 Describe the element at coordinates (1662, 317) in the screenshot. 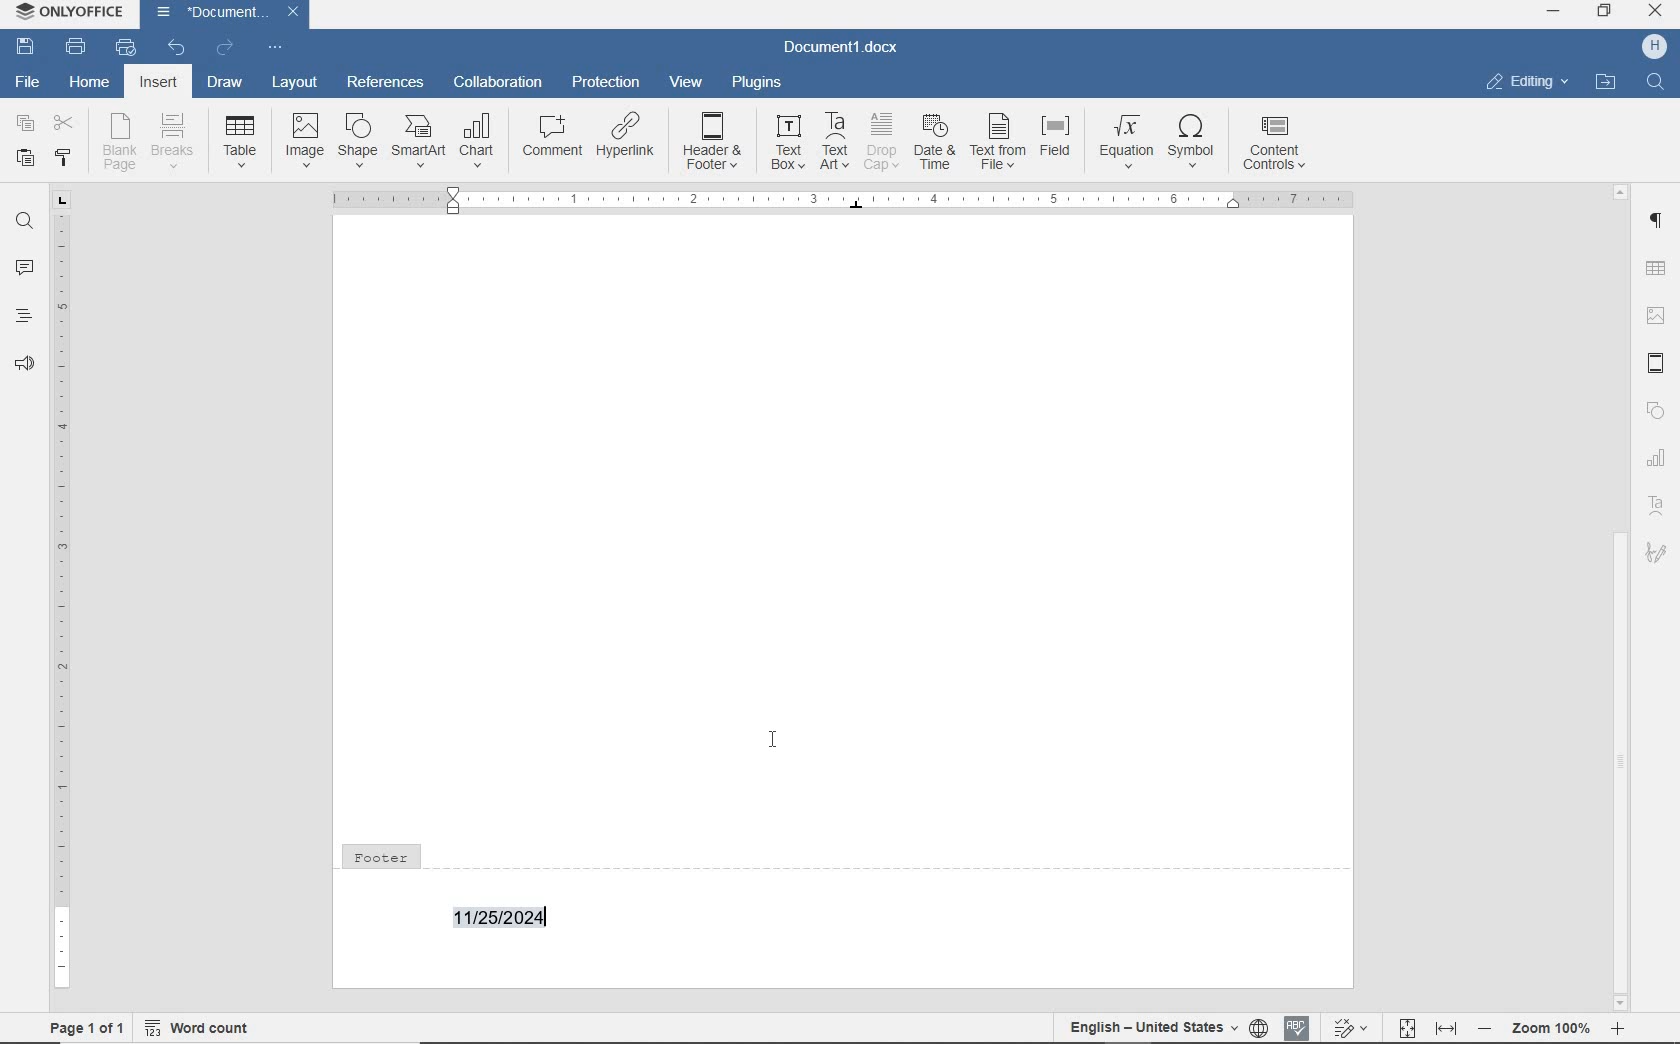

I see `image` at that location.